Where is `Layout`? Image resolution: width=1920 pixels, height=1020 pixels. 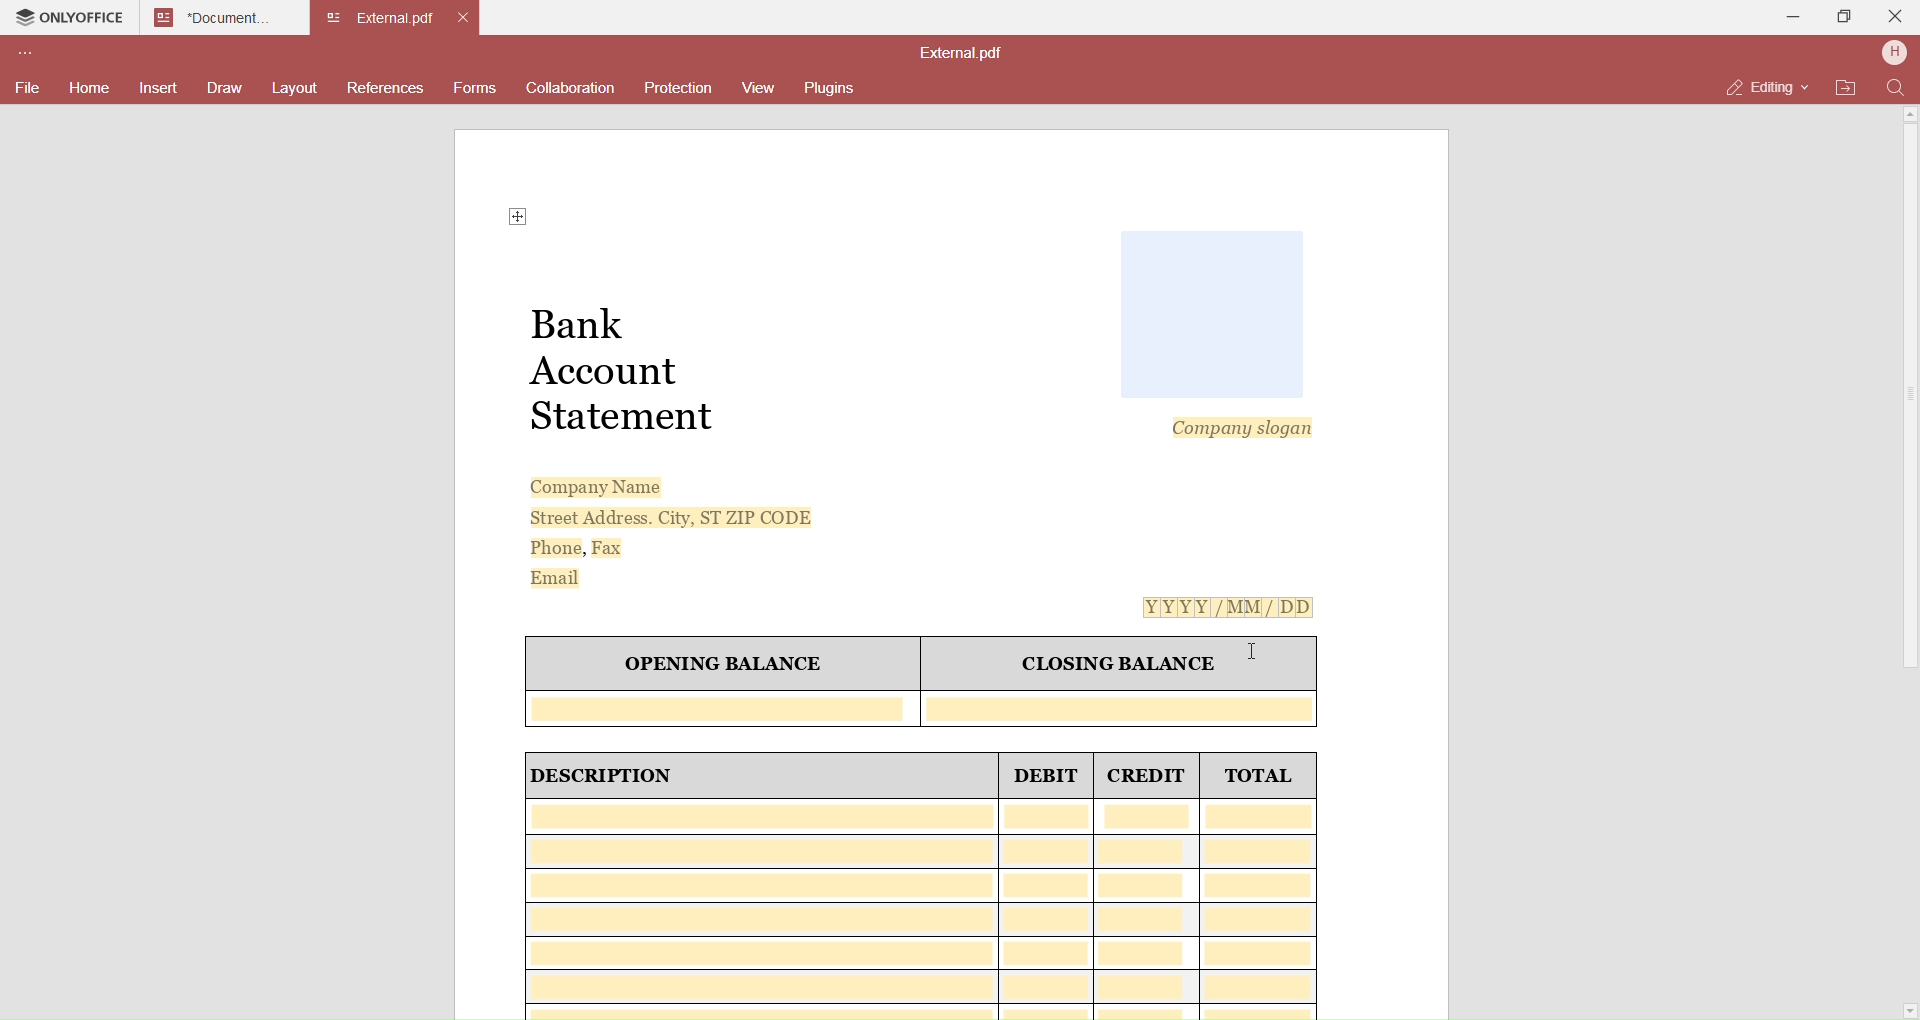 Layout is located at coordinates (295, 88).